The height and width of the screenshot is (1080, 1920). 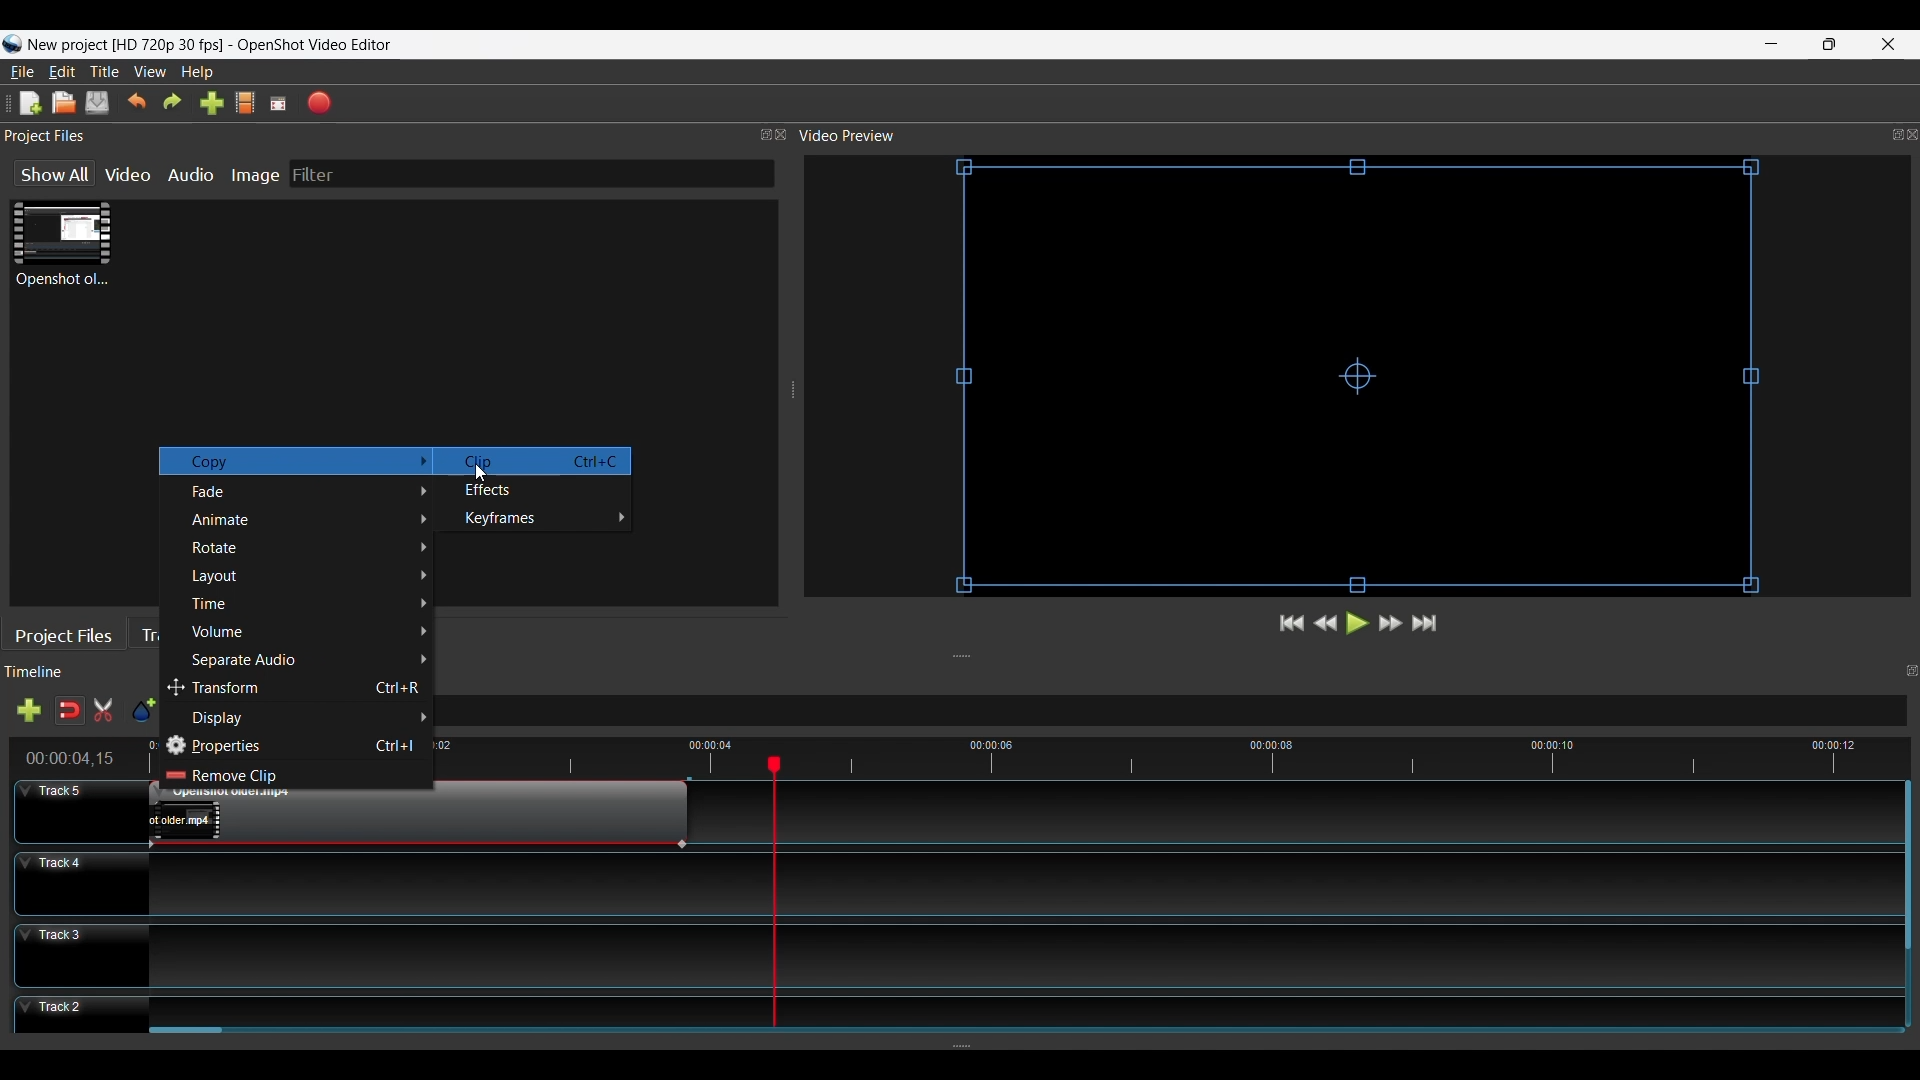 What do you see at coordinates (188, 1033) in the screenshot?
I see `Vertical Scroll bar` at bounding box center [188, 1033].